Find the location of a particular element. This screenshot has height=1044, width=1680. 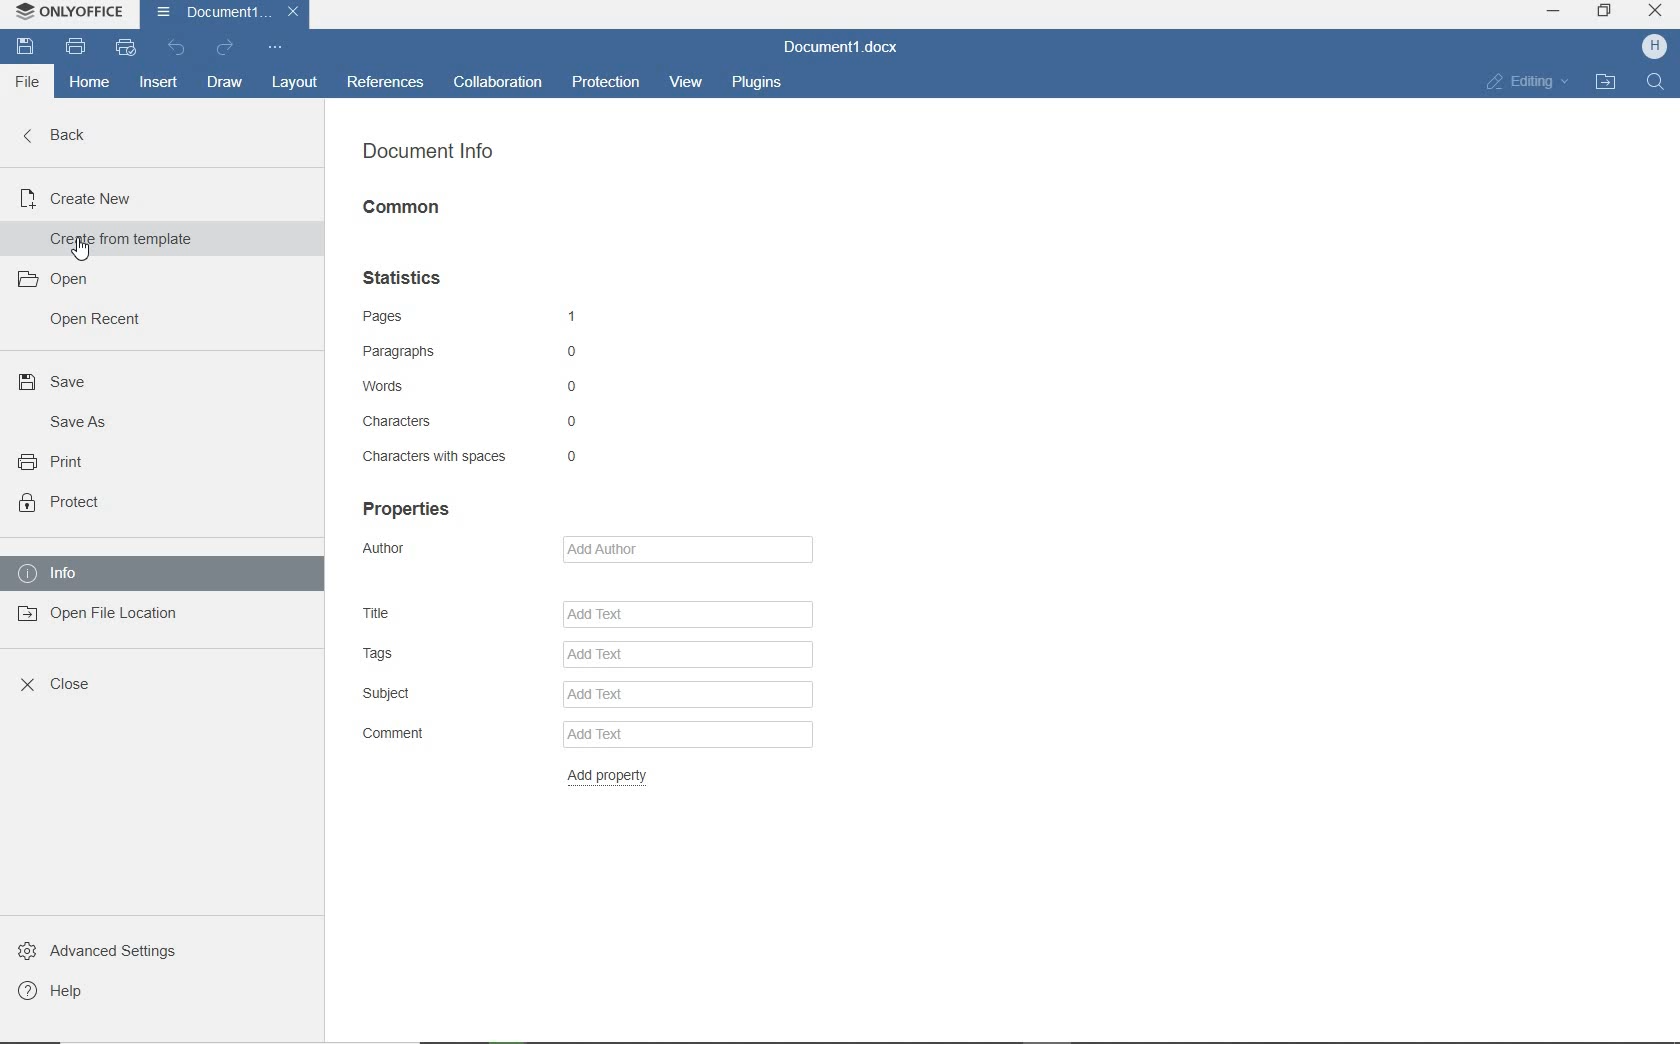

minimize is located at coordinates (1554, 12).